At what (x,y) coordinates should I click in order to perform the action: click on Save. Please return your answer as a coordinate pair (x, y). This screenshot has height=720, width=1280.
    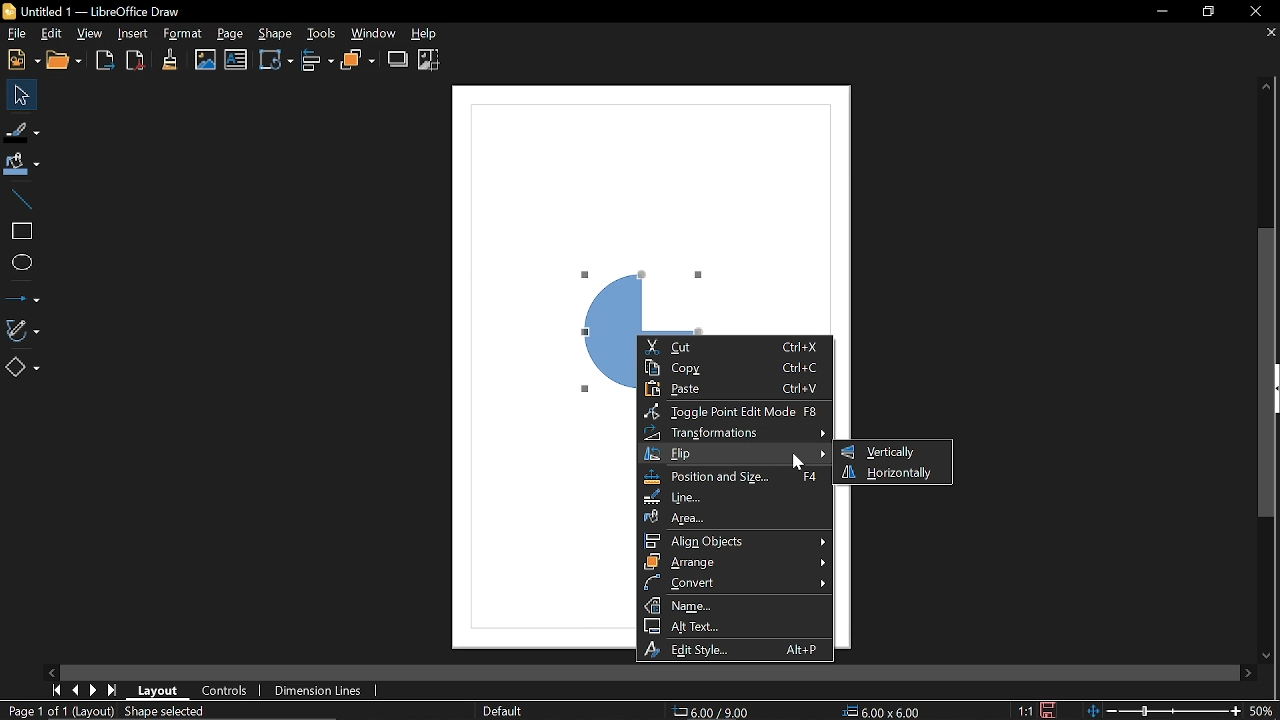
    Looking at the image, I should click on (1052, 711).